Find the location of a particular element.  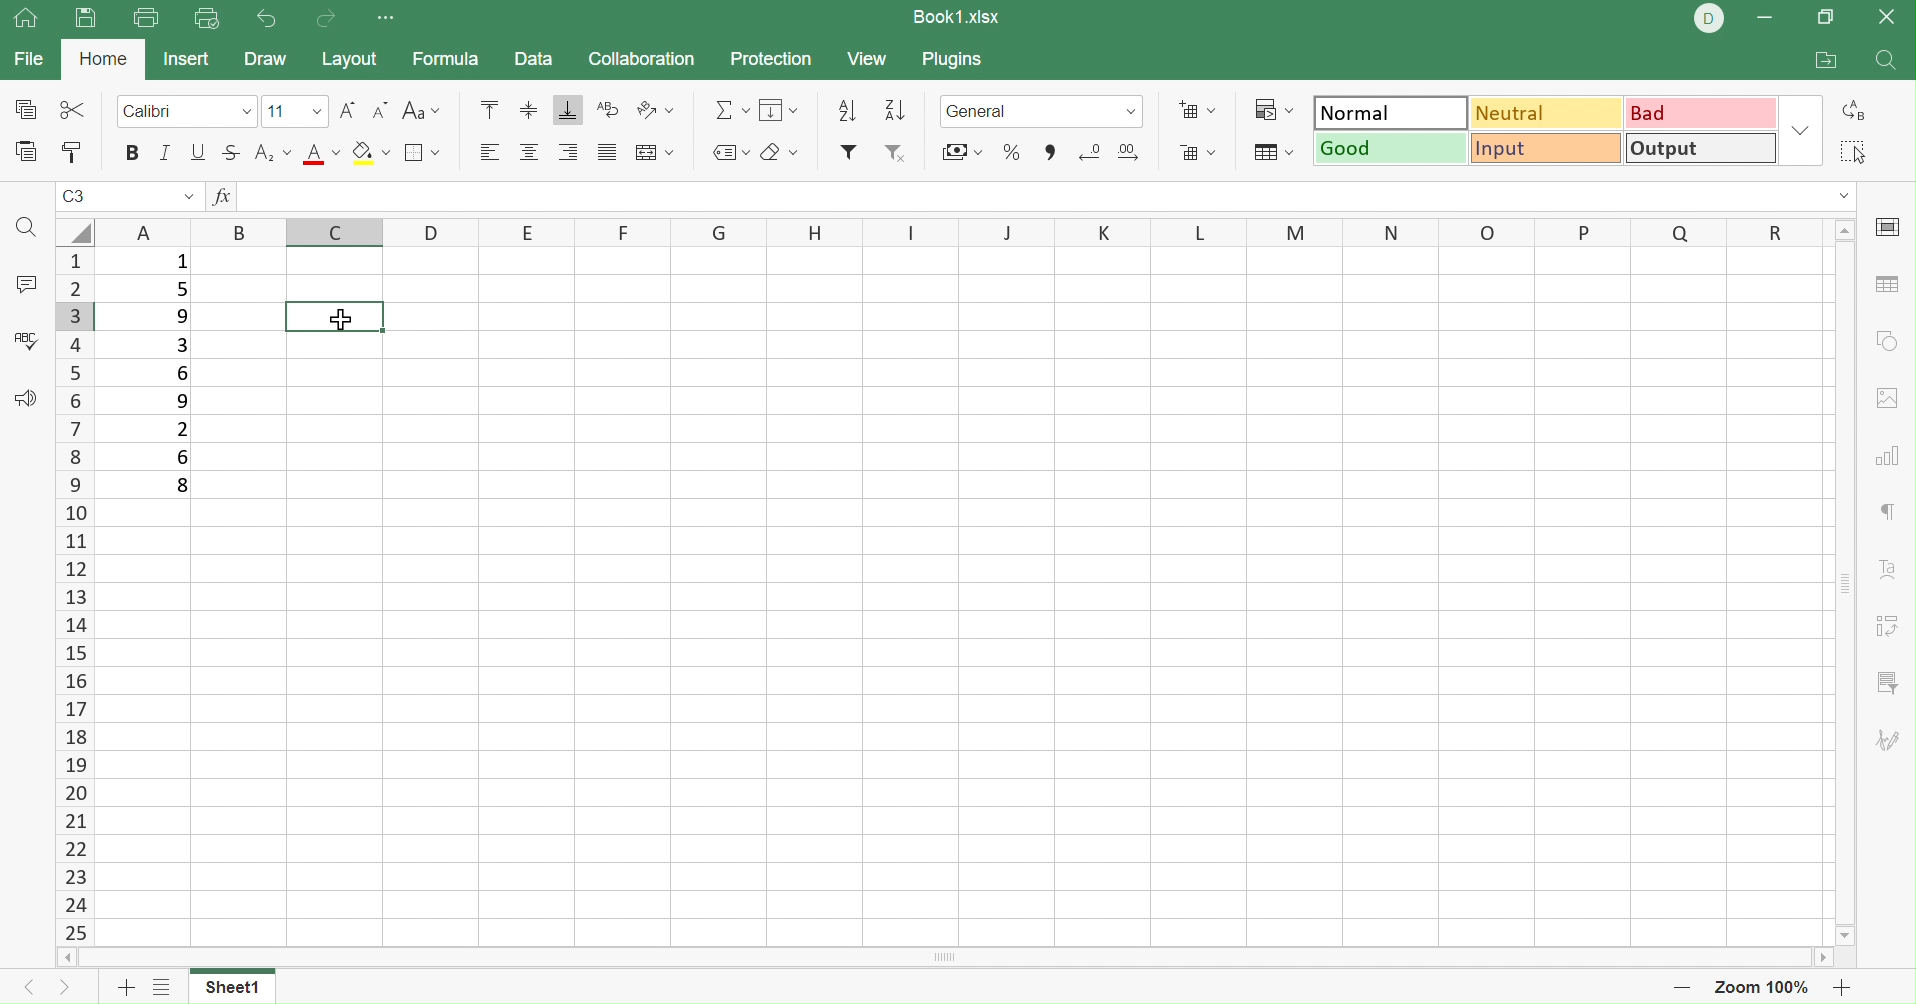

Increase decimal is located at coordinates (1137, 154).